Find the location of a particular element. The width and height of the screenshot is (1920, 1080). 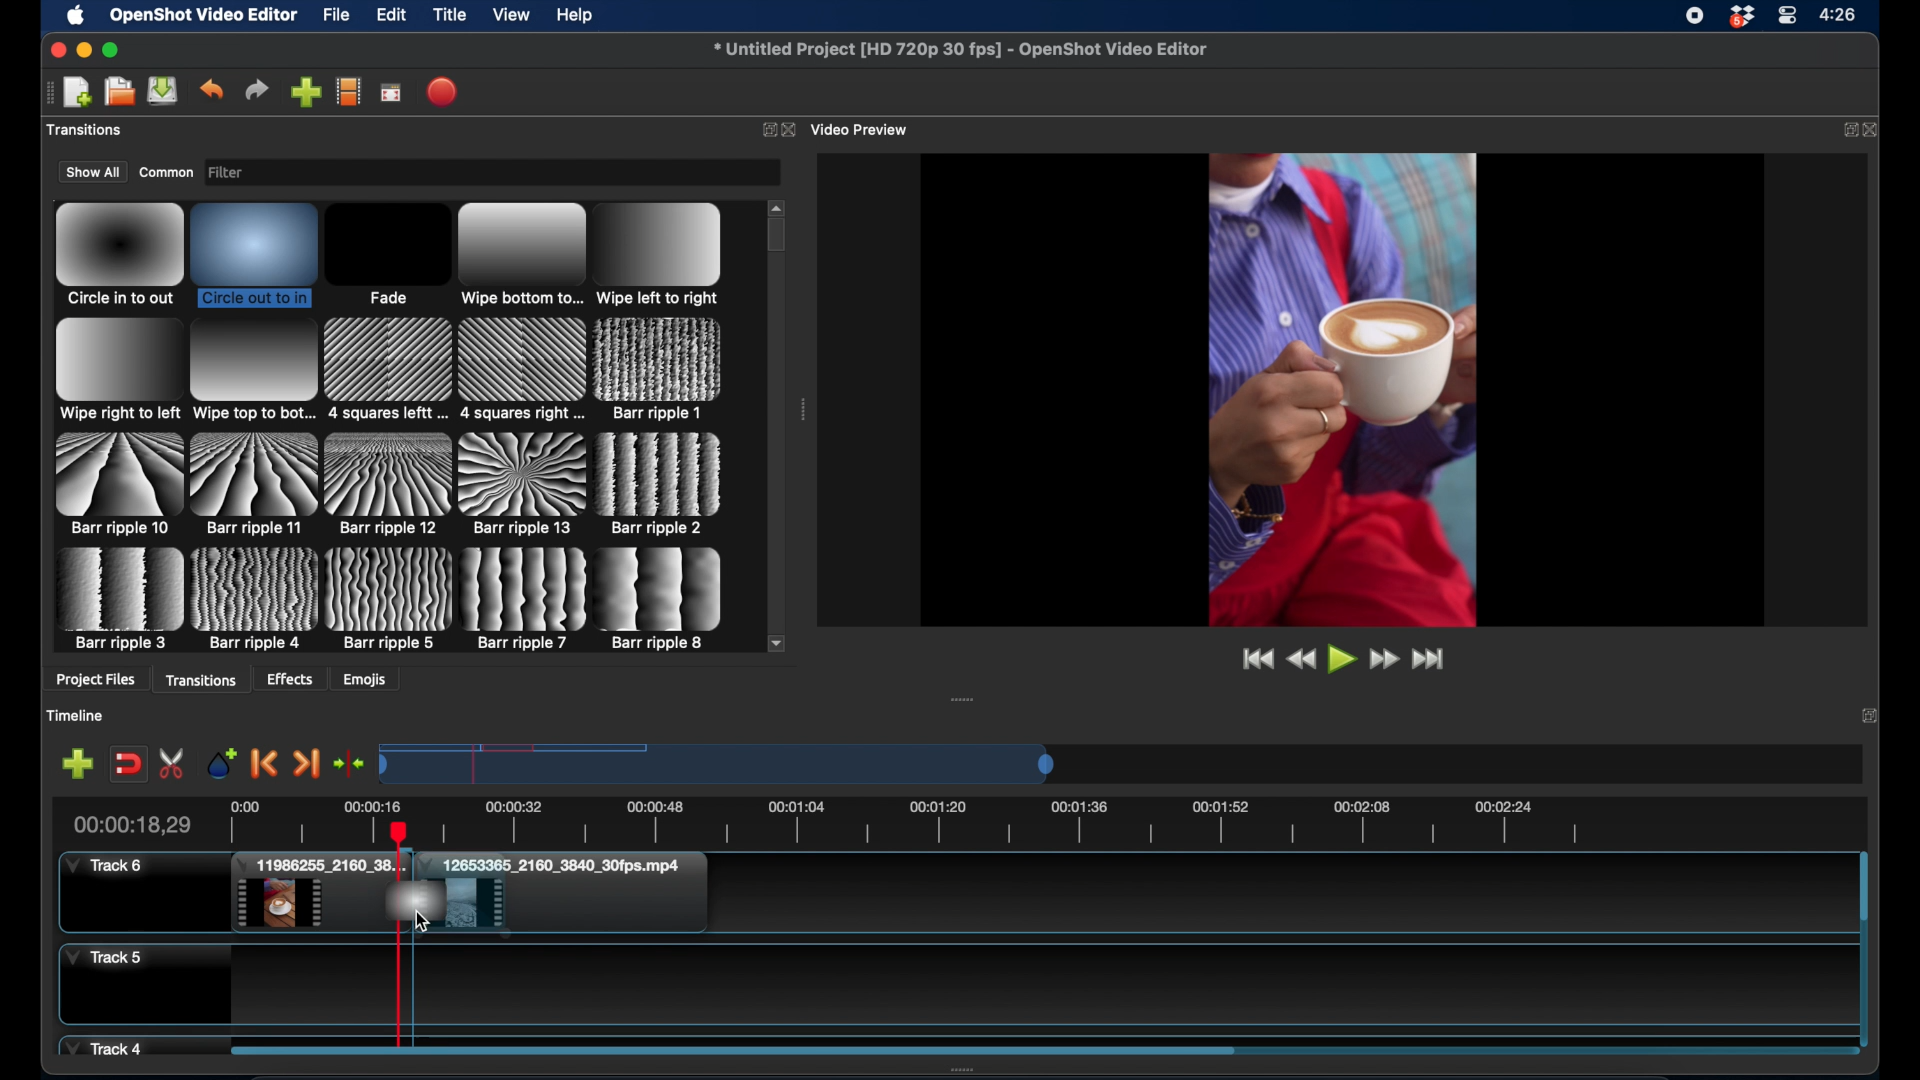

transition is located at coordinates (662, 599).